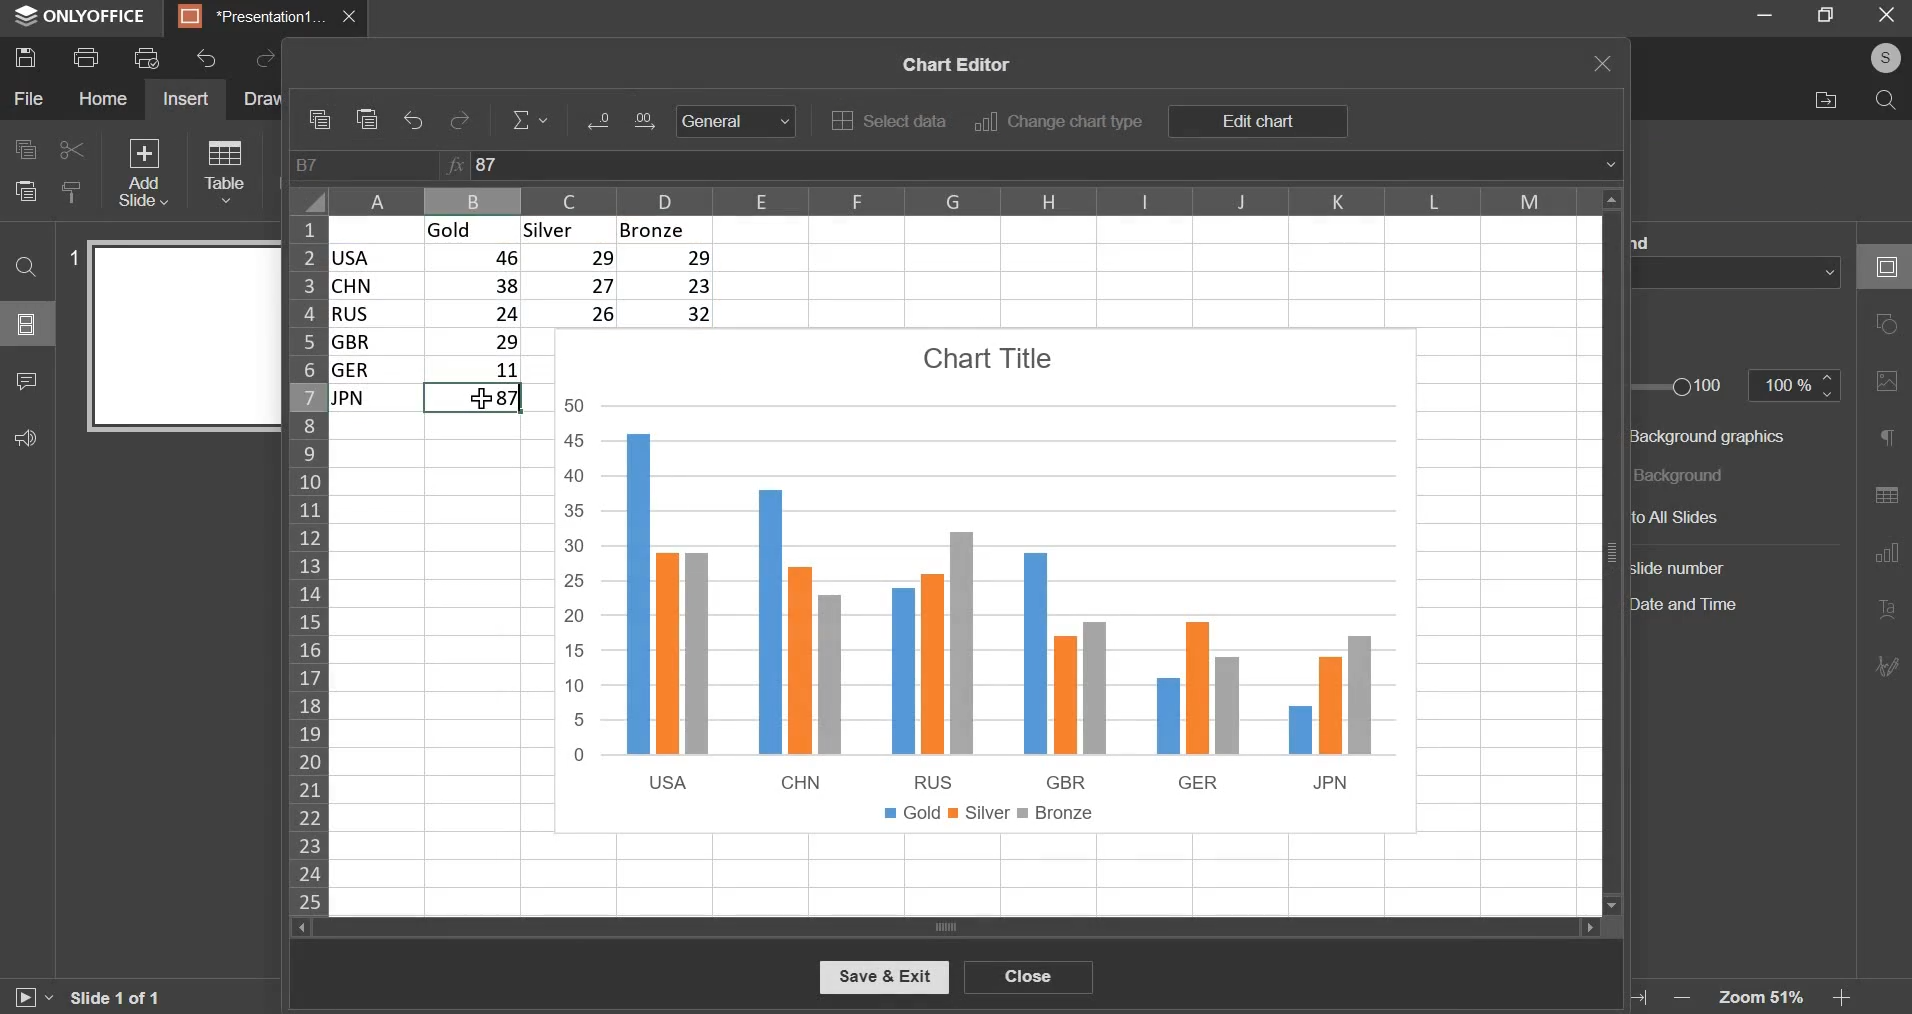 This screenshot has height=1014, width=1912. What do you see at coordinates (573, 286) in the screenshot?
I see `27` at bounding box center [573, 286].